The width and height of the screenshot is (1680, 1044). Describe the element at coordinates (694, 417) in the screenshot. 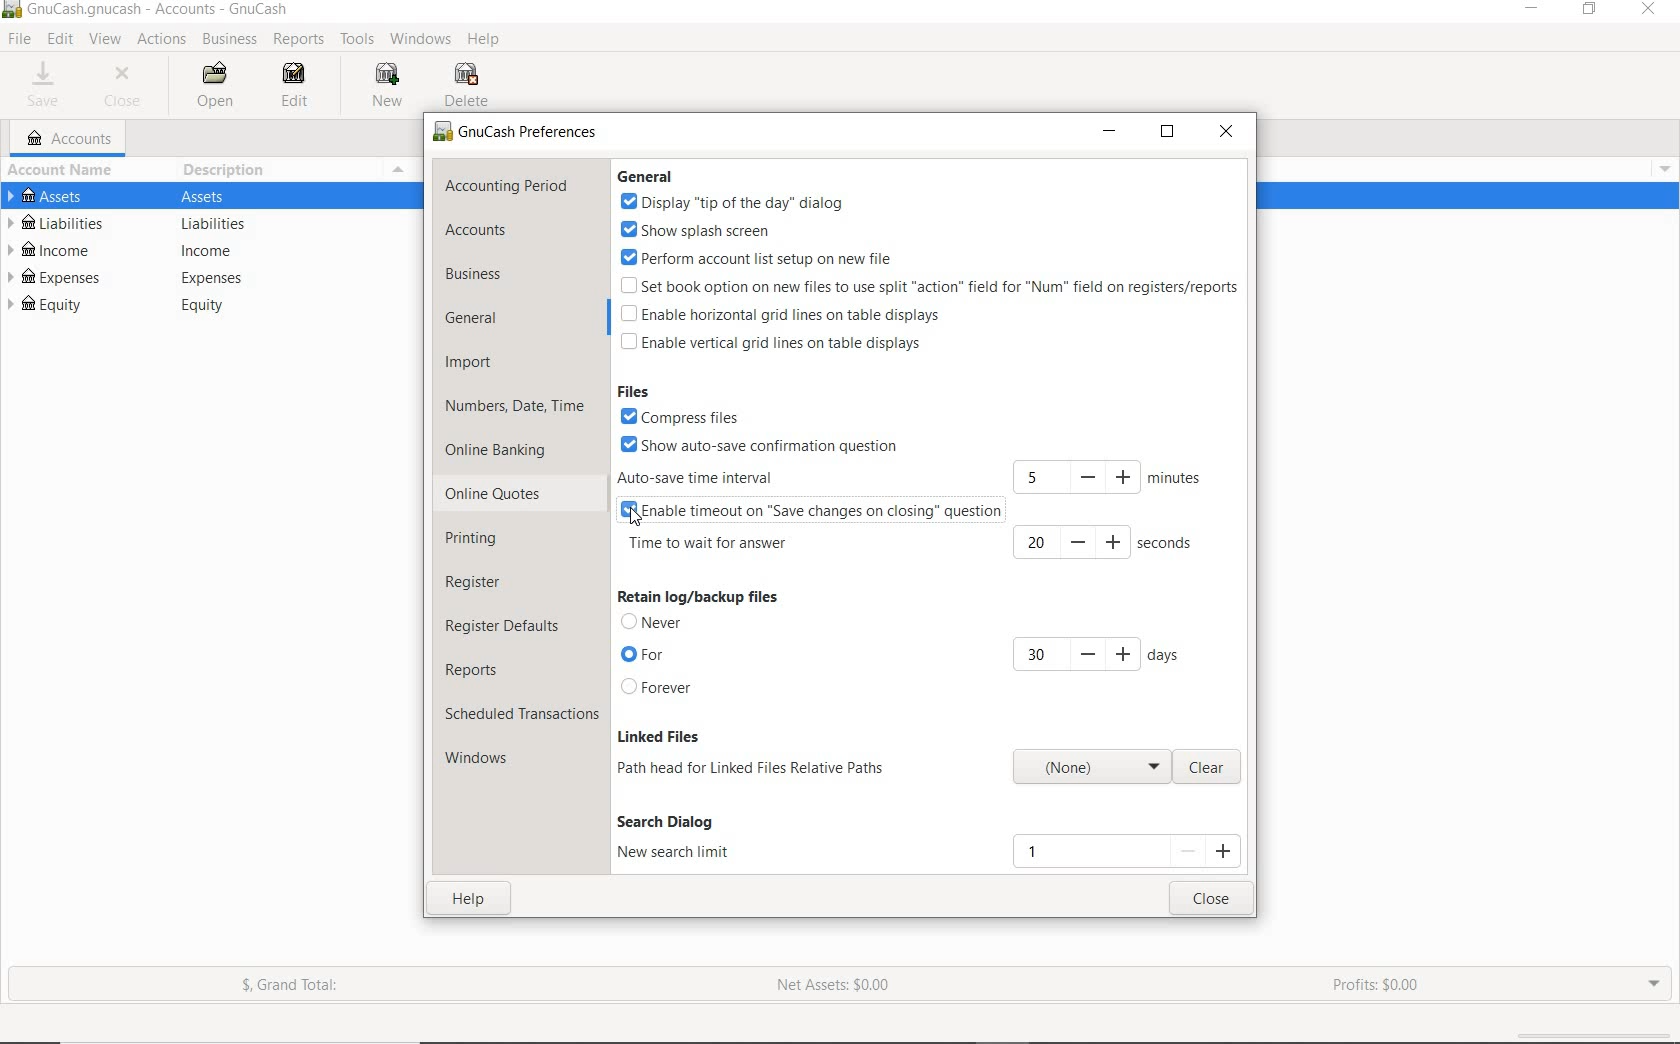

I see `compress files` at that location.